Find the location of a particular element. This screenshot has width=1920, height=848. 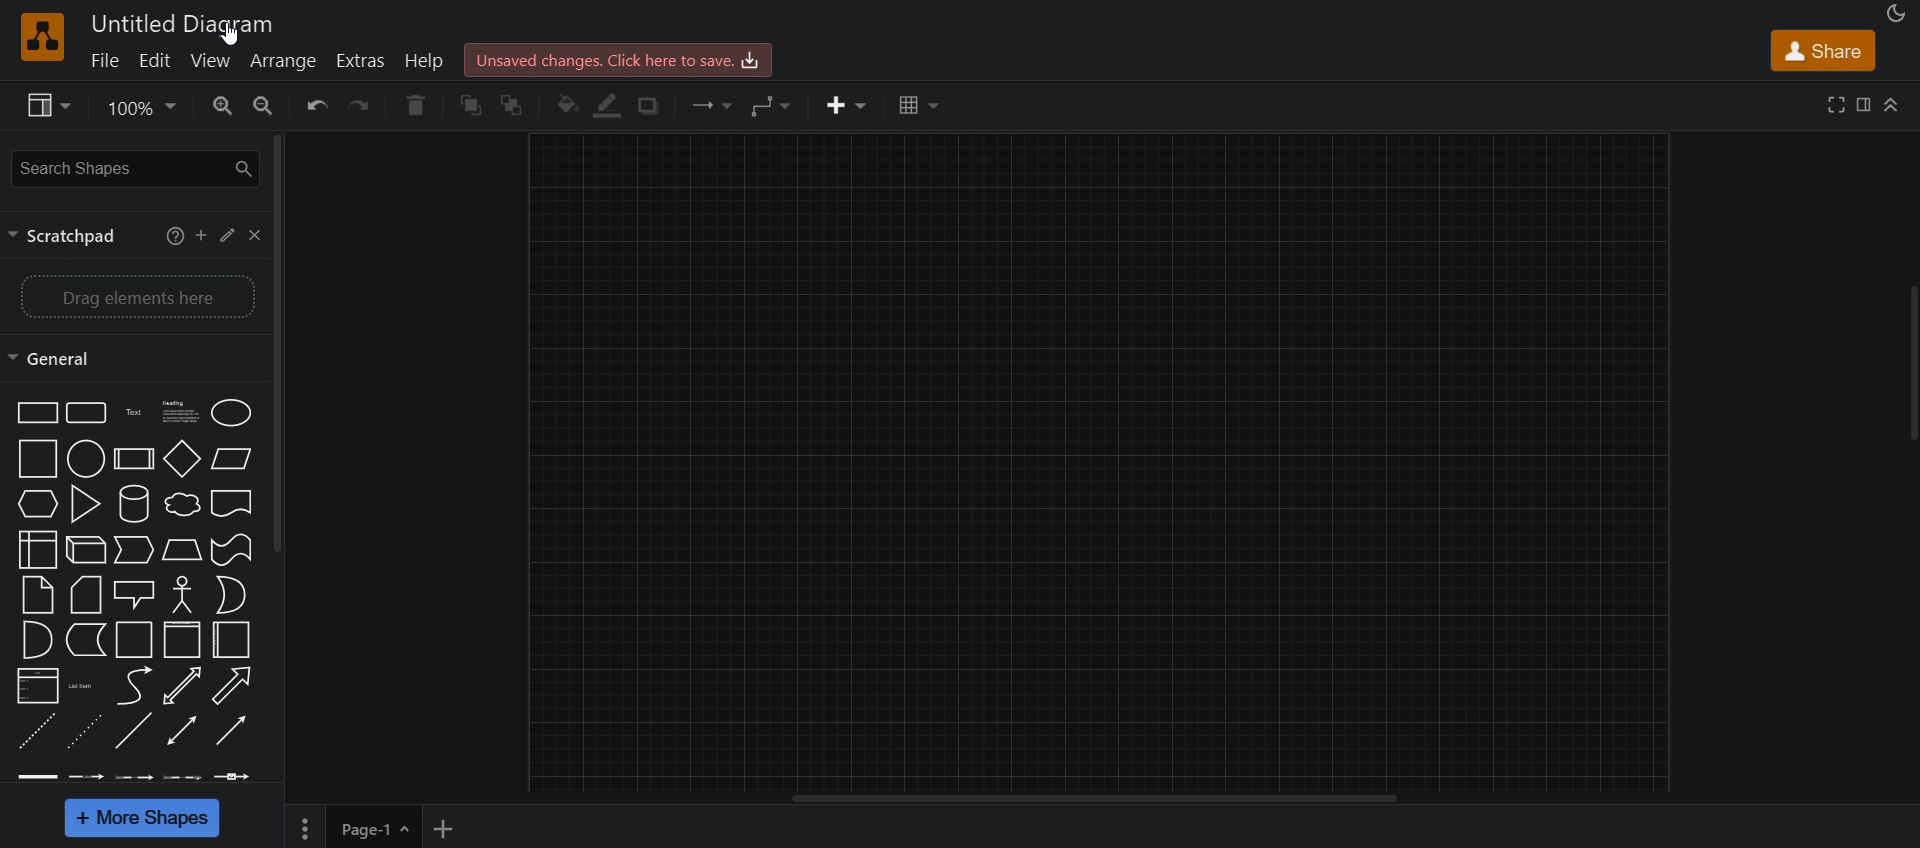

zoom is located at coordinates (138, 110).